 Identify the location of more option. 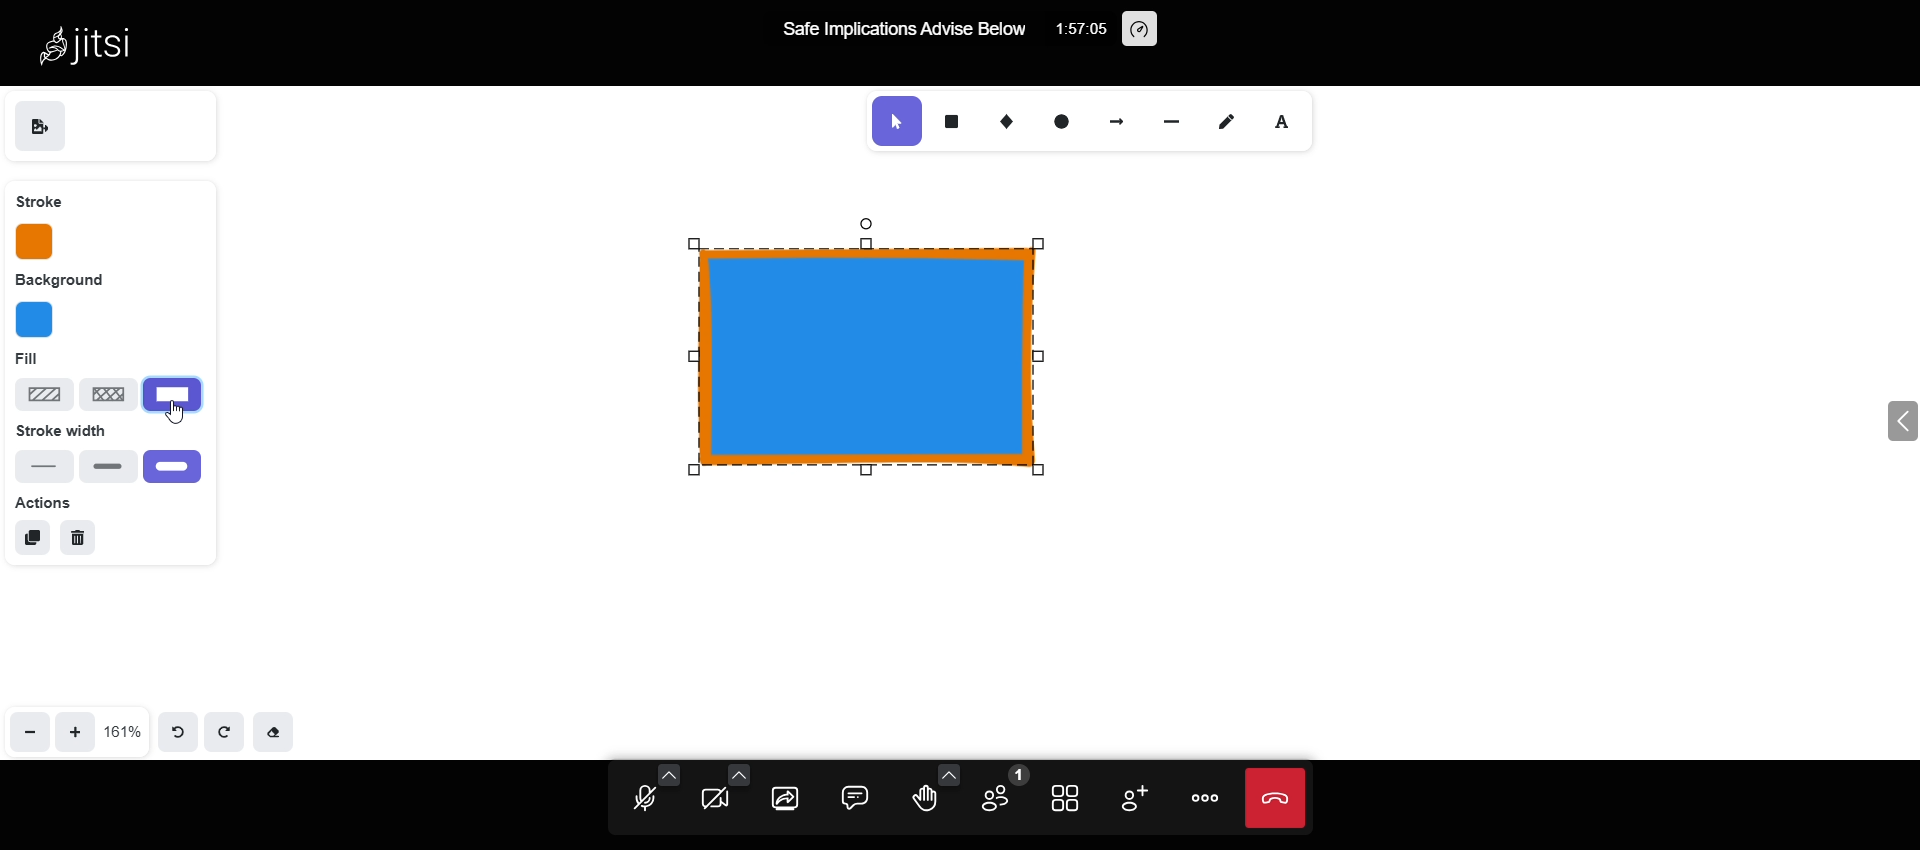
(1200, 794).